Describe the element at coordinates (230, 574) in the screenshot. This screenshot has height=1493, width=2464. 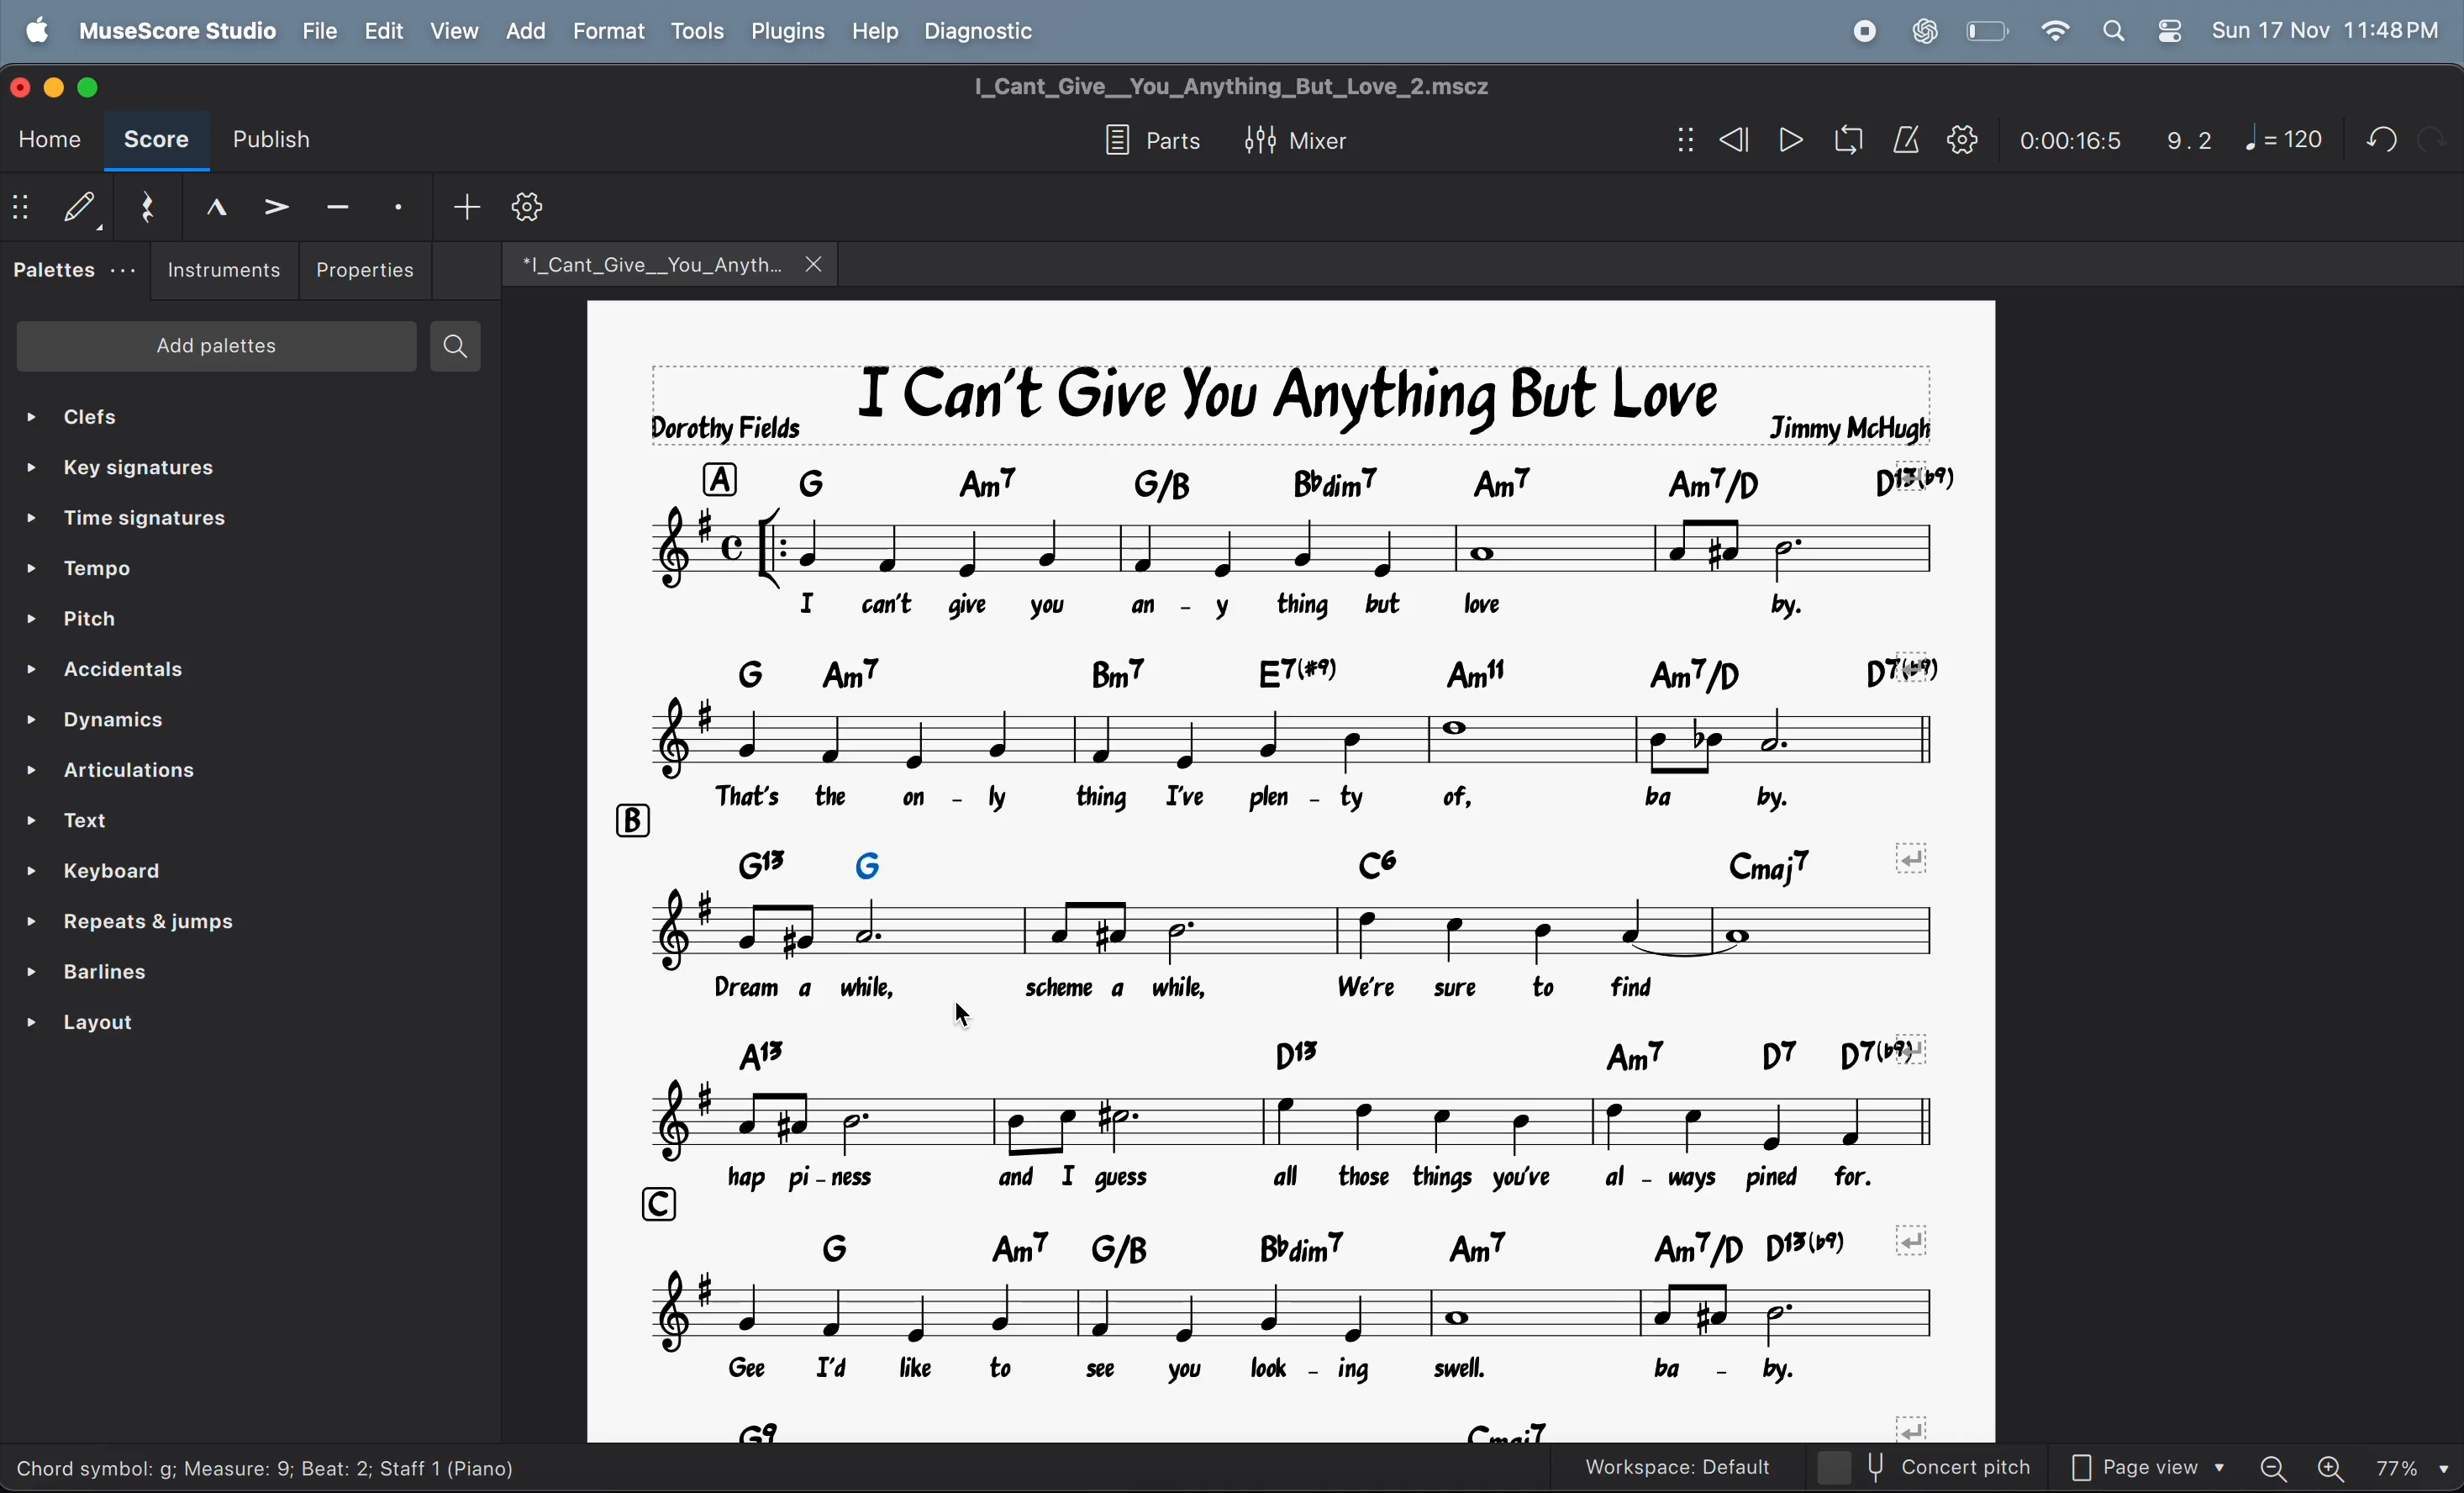
I see `tempo` at that location.